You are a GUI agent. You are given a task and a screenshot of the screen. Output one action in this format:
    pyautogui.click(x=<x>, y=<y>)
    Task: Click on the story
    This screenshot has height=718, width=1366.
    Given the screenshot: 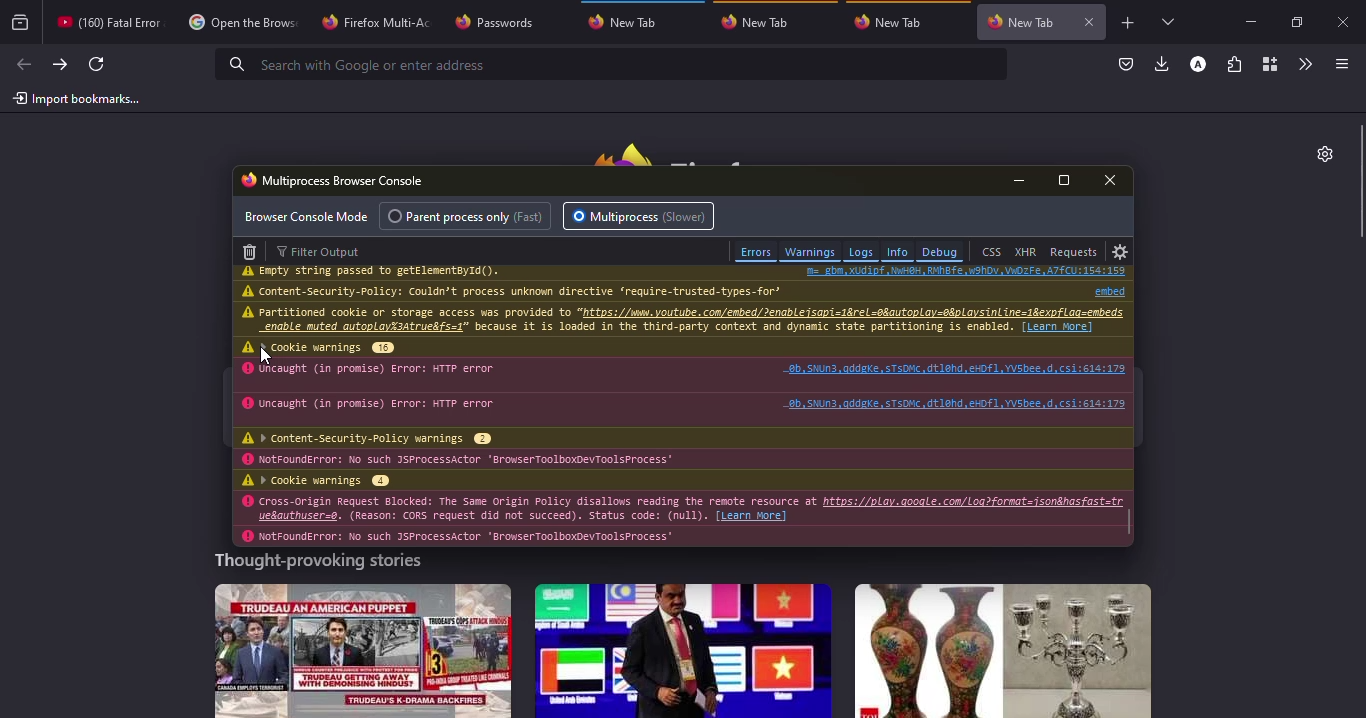 What is the action you would take?
    pyautogui.click(x=1003, y=651)
    